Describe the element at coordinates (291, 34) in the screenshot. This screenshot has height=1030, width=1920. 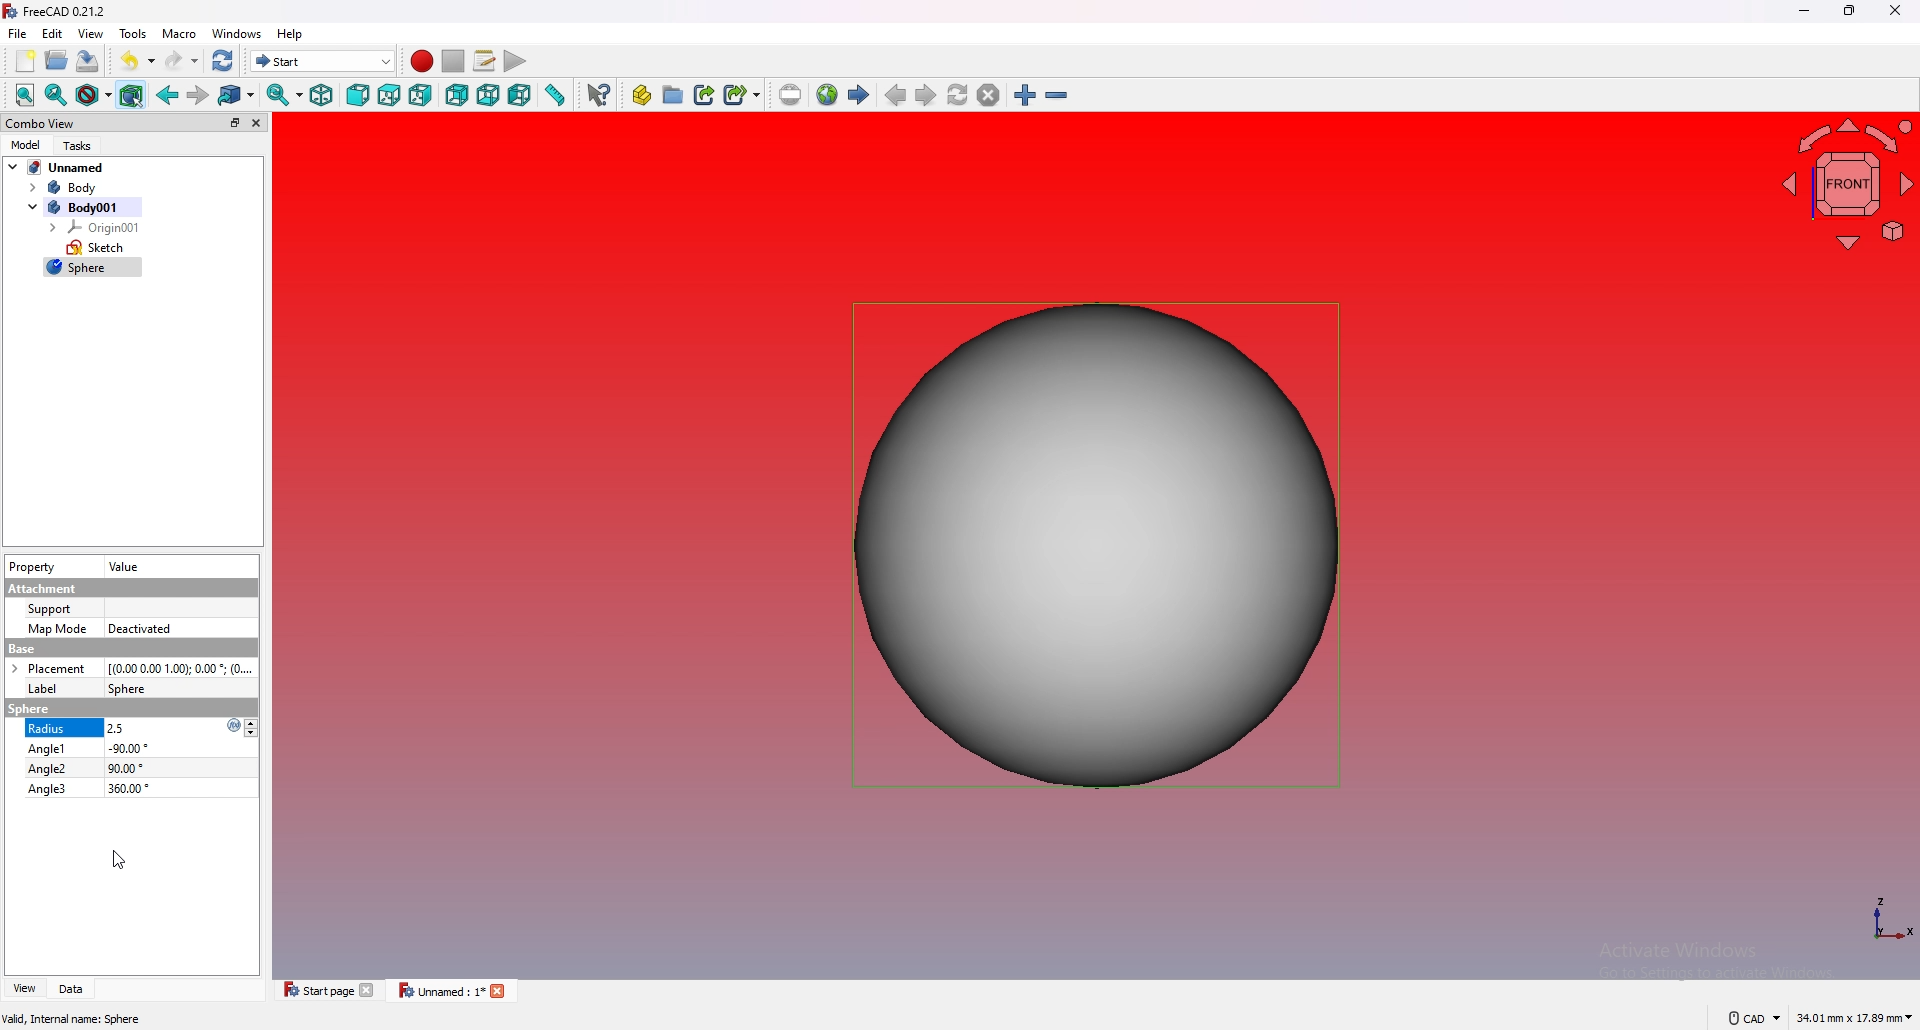
I see `help` at that location.